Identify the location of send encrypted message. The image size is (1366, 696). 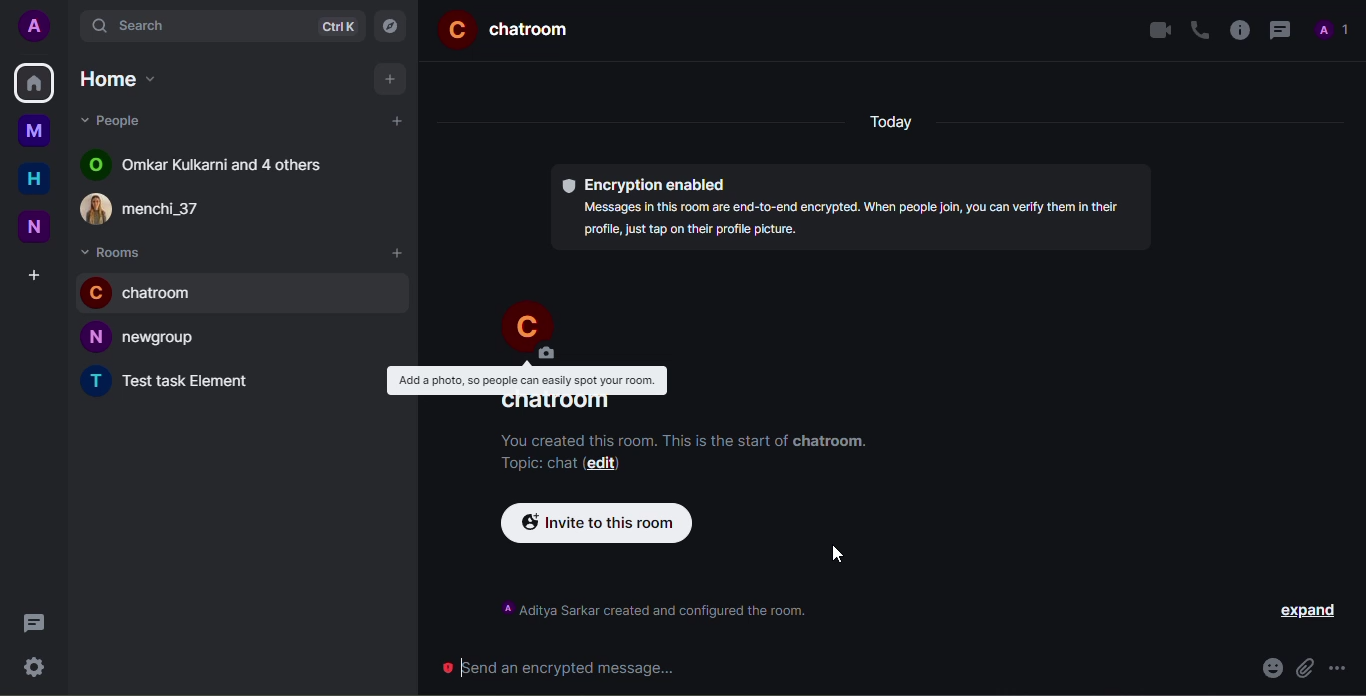
(560, 667).